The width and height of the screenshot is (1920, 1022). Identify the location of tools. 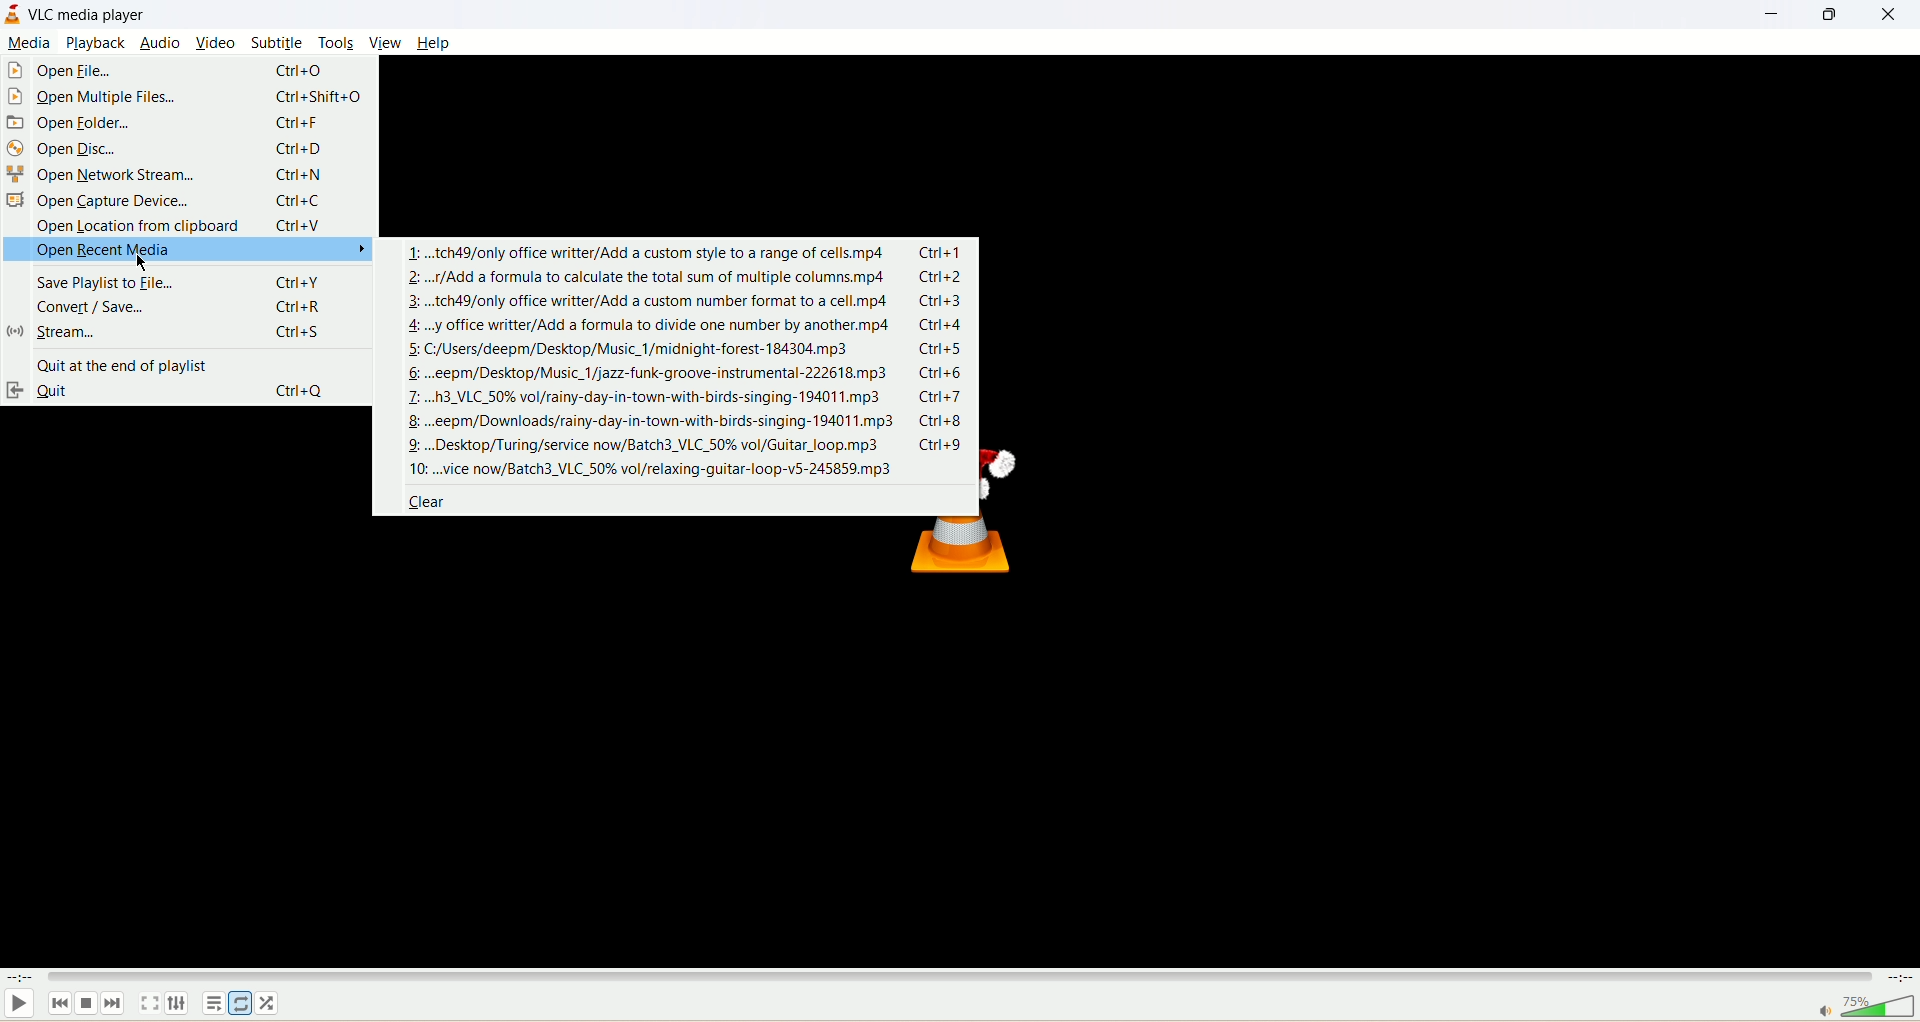
(337, 43).